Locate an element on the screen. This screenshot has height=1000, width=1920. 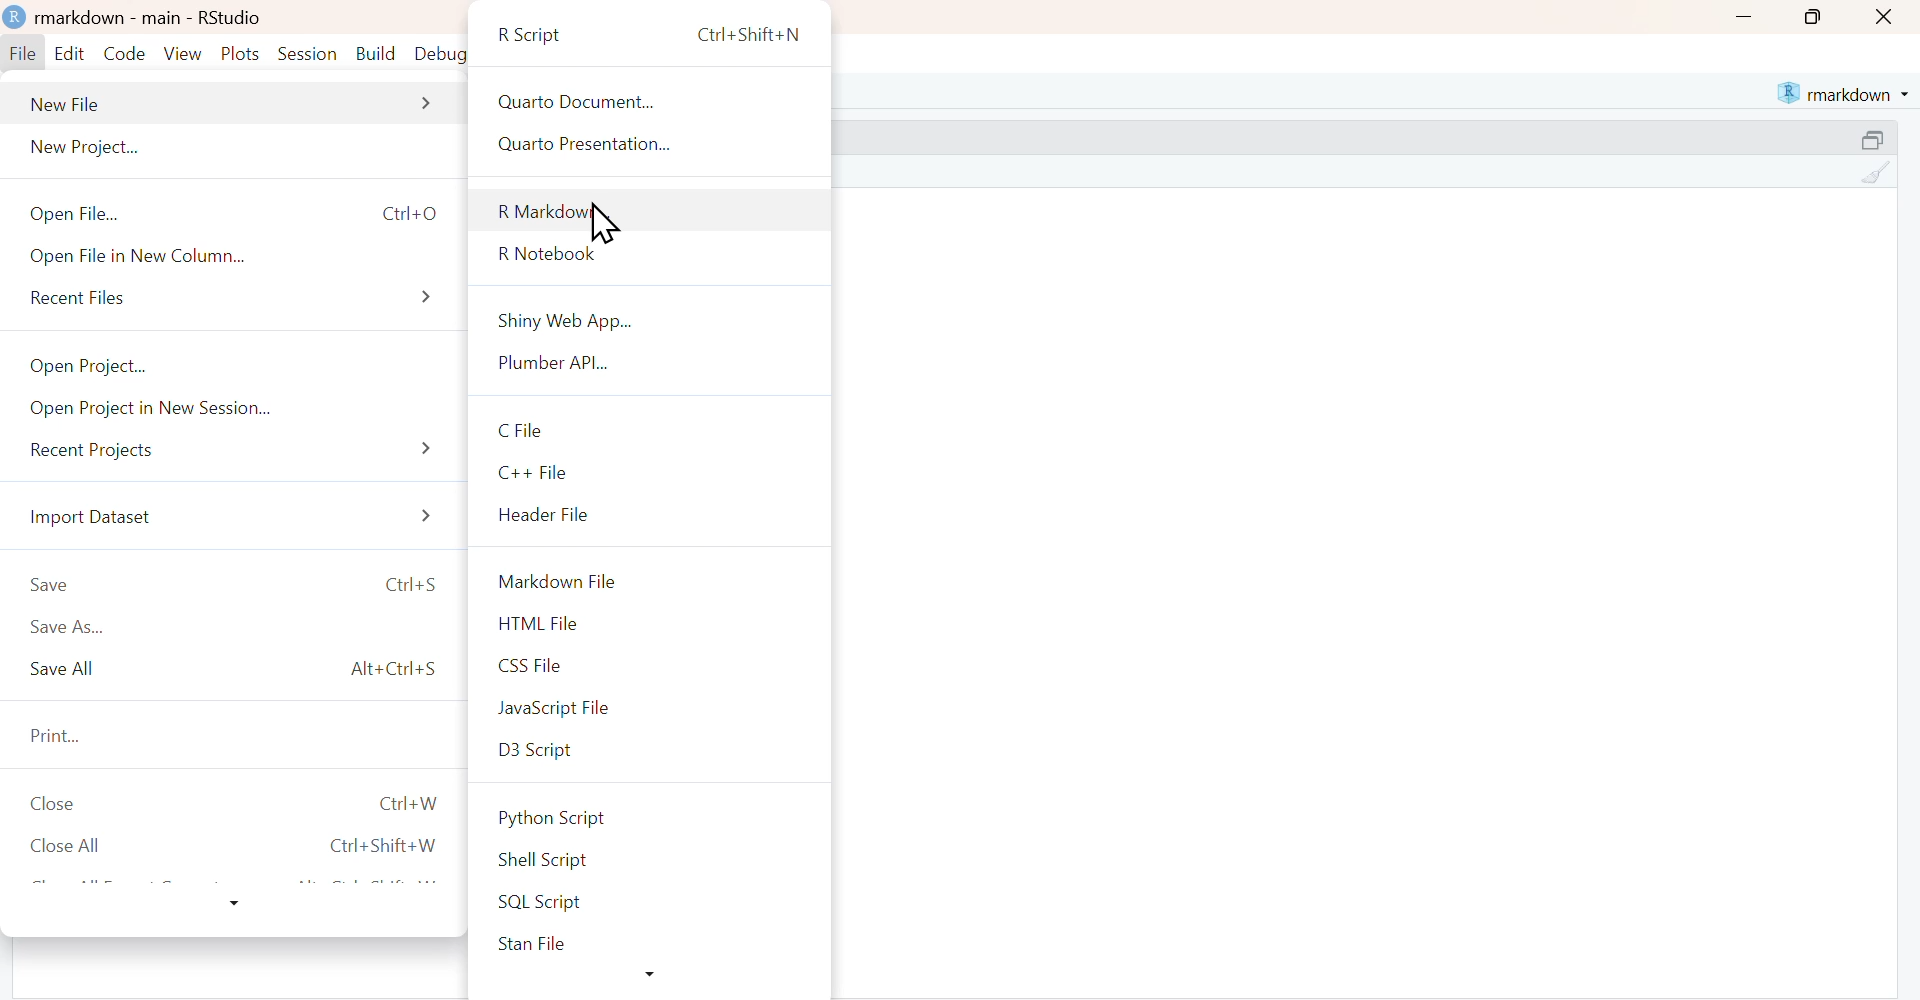
New File is located at coordinates (235, 103).